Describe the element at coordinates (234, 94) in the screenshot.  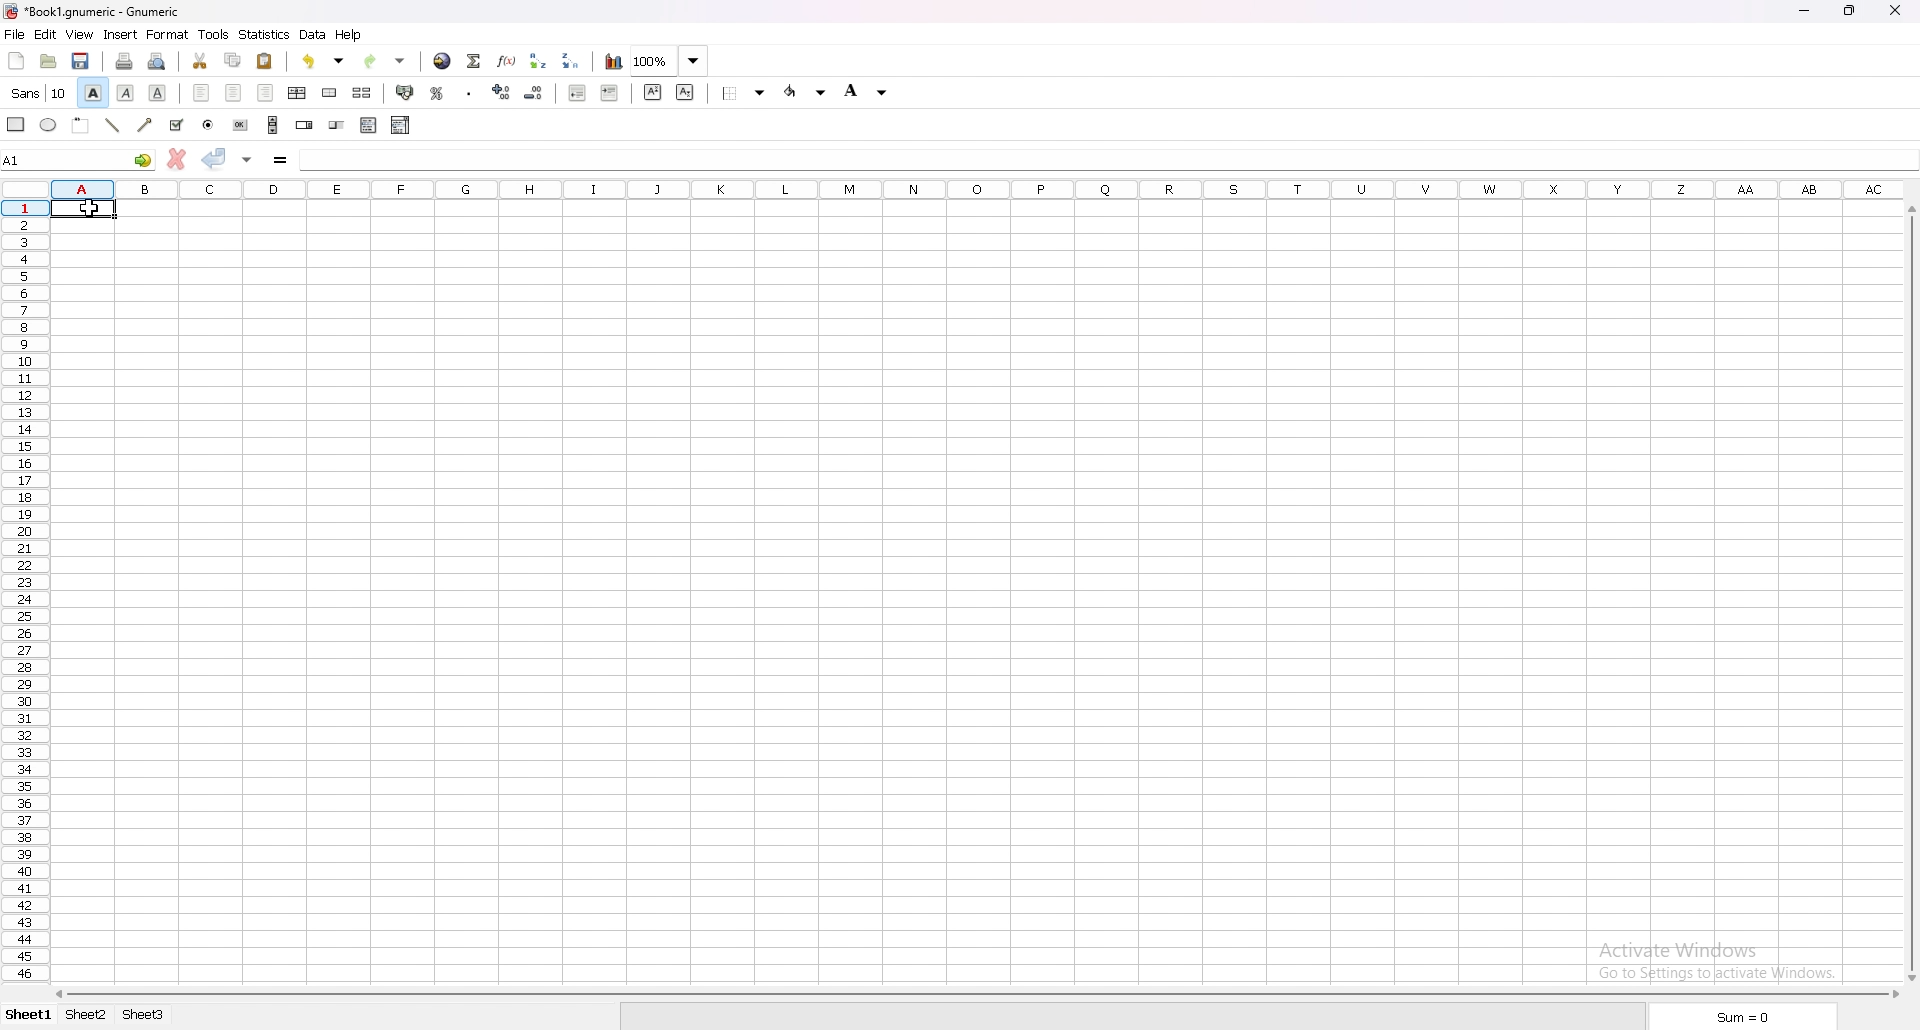
I see `centre` at that location.